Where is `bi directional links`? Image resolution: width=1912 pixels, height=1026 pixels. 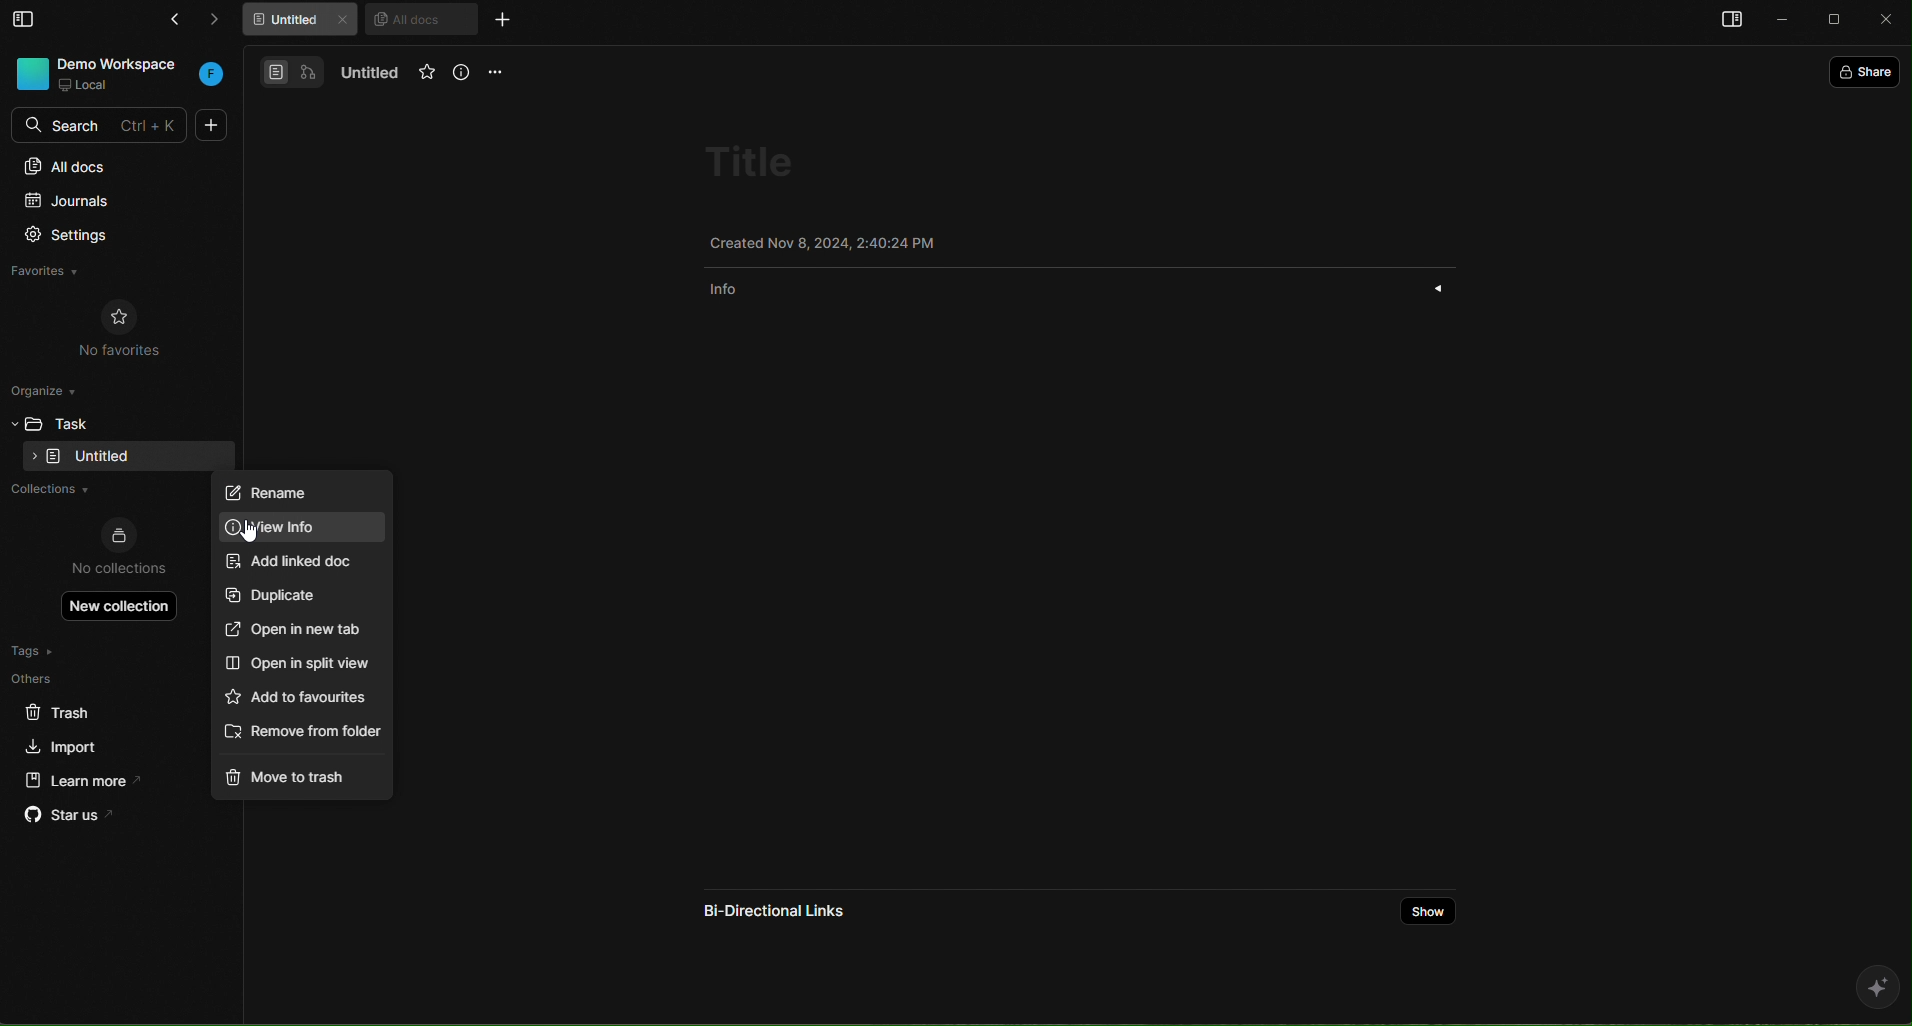 bi directional links is located at coordinates (770, 904).